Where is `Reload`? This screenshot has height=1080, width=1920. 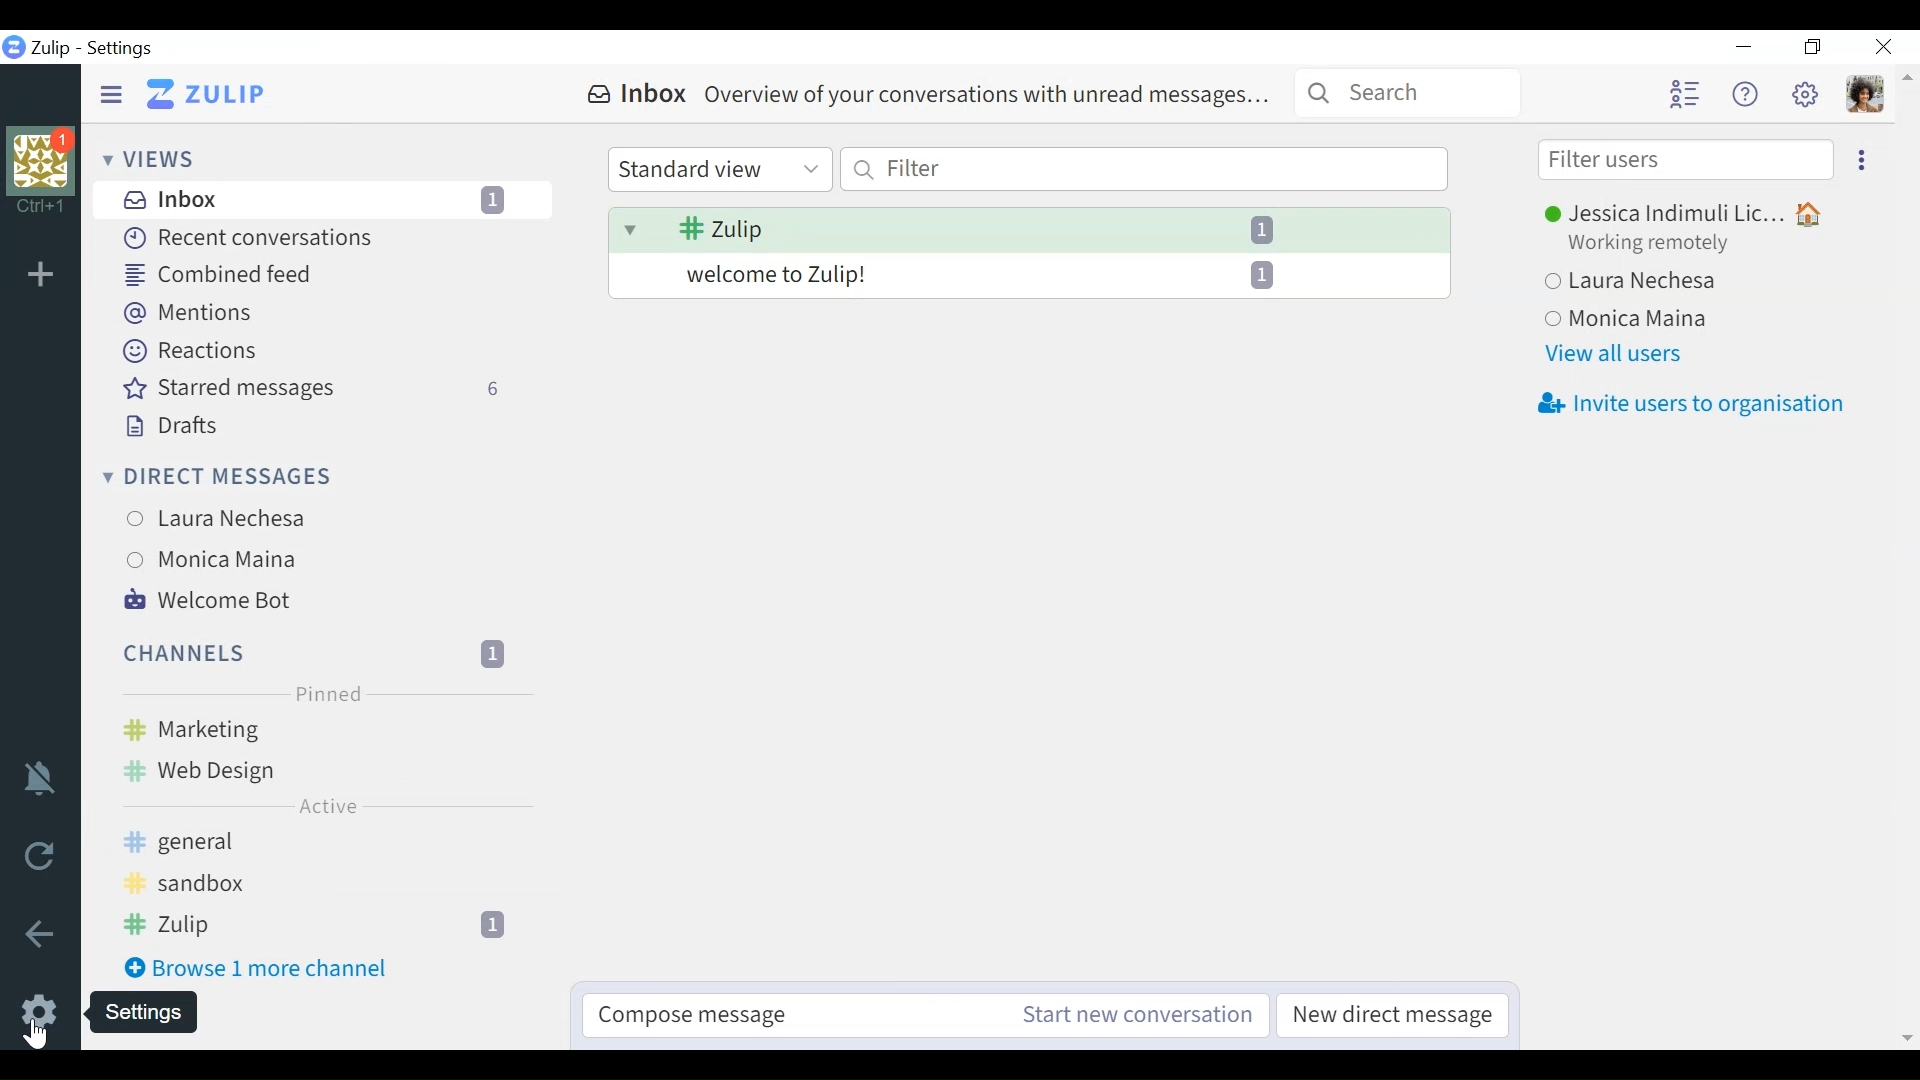
Reload is located at coordinates (39, 854).